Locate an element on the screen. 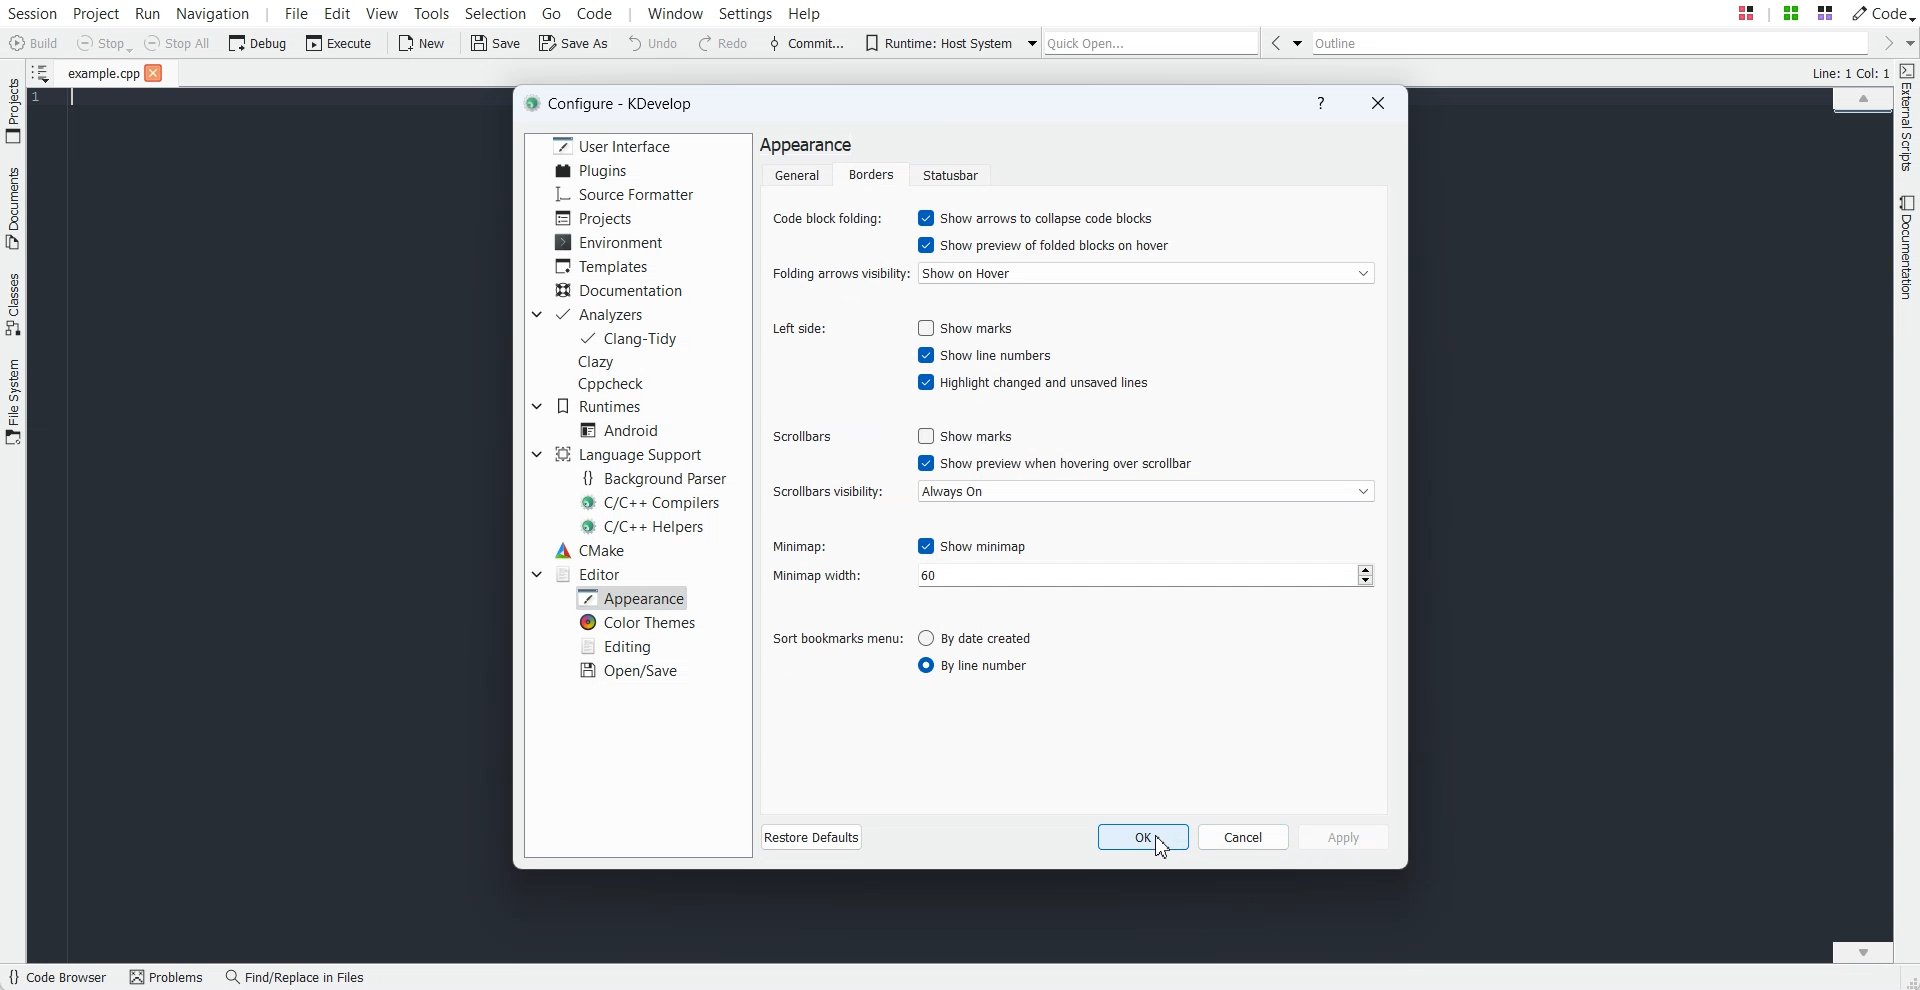 This screenshot has width=1920, height=990. Projects is located at coordinates (598, 217).